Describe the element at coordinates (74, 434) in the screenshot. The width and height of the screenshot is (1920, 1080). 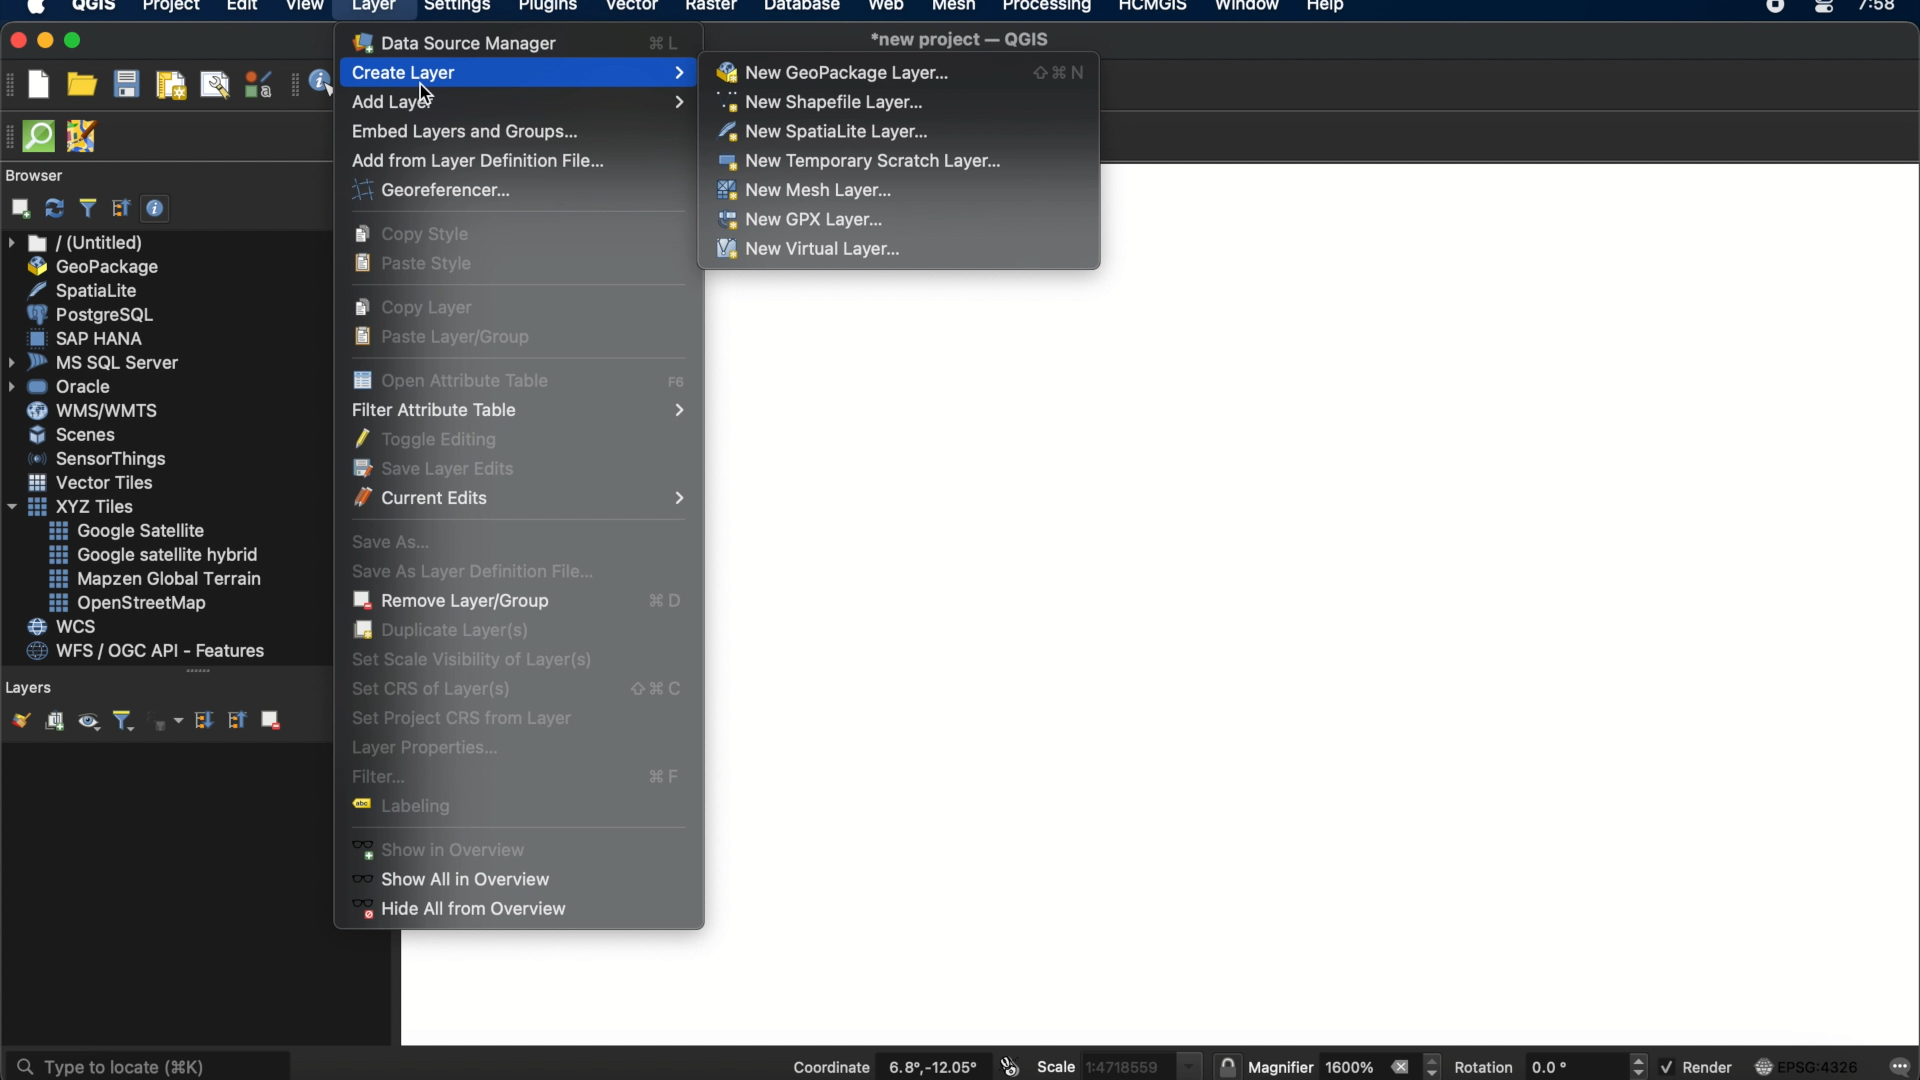
I see `scenes` at that location.